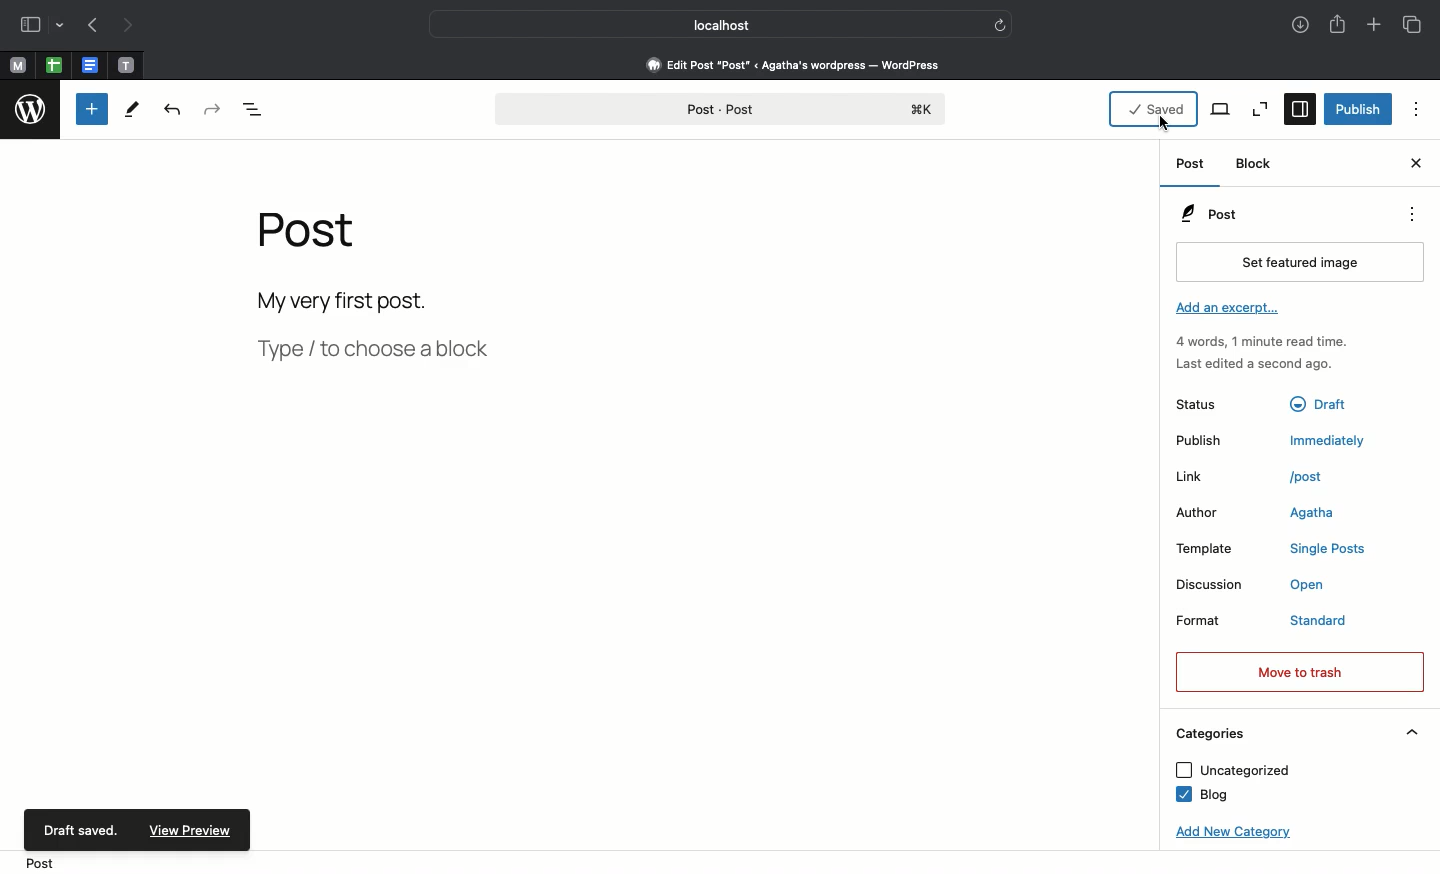  What do you see at coordinates (1340, 622) in the screenshot?
I see `Standard` at bounding box center [1340, 622].